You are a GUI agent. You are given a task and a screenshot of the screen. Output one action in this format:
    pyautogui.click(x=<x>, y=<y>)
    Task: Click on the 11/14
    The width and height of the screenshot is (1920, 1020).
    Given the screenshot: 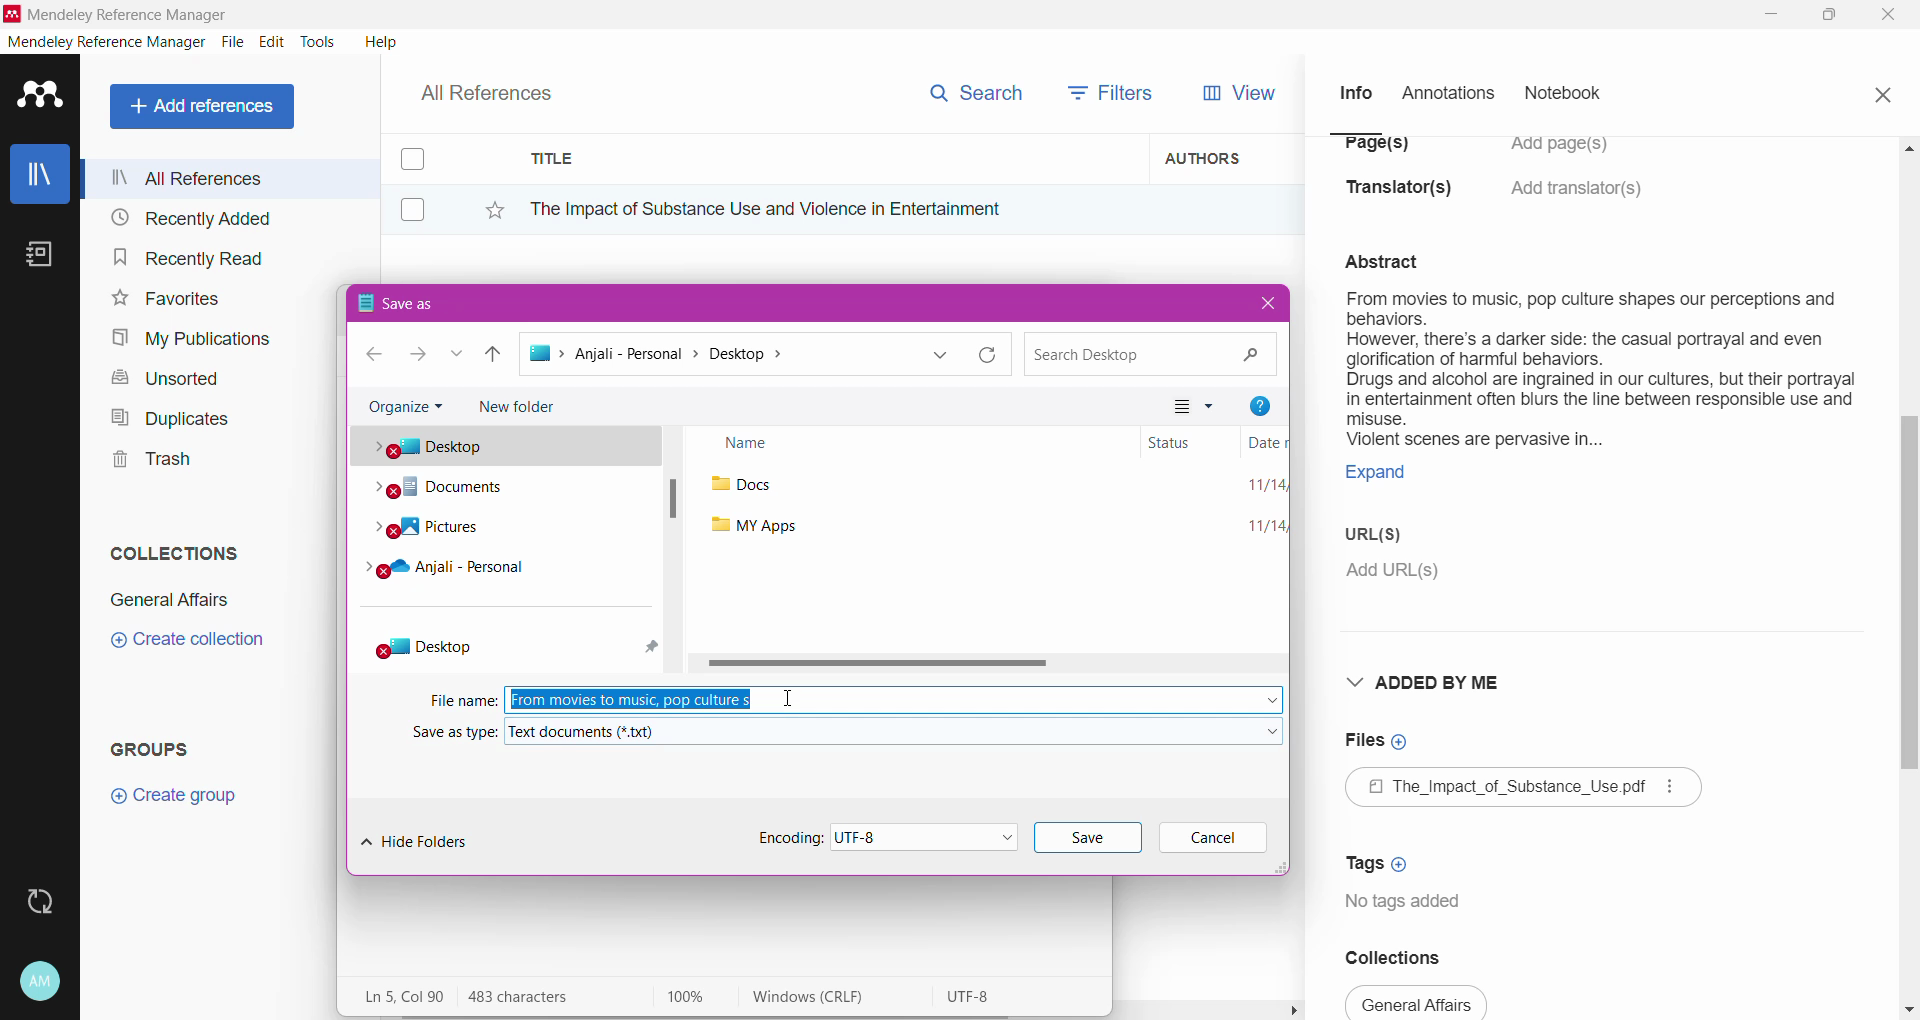 What is the action you would take?
    pyautogui.click(x=1253, y=527)
    